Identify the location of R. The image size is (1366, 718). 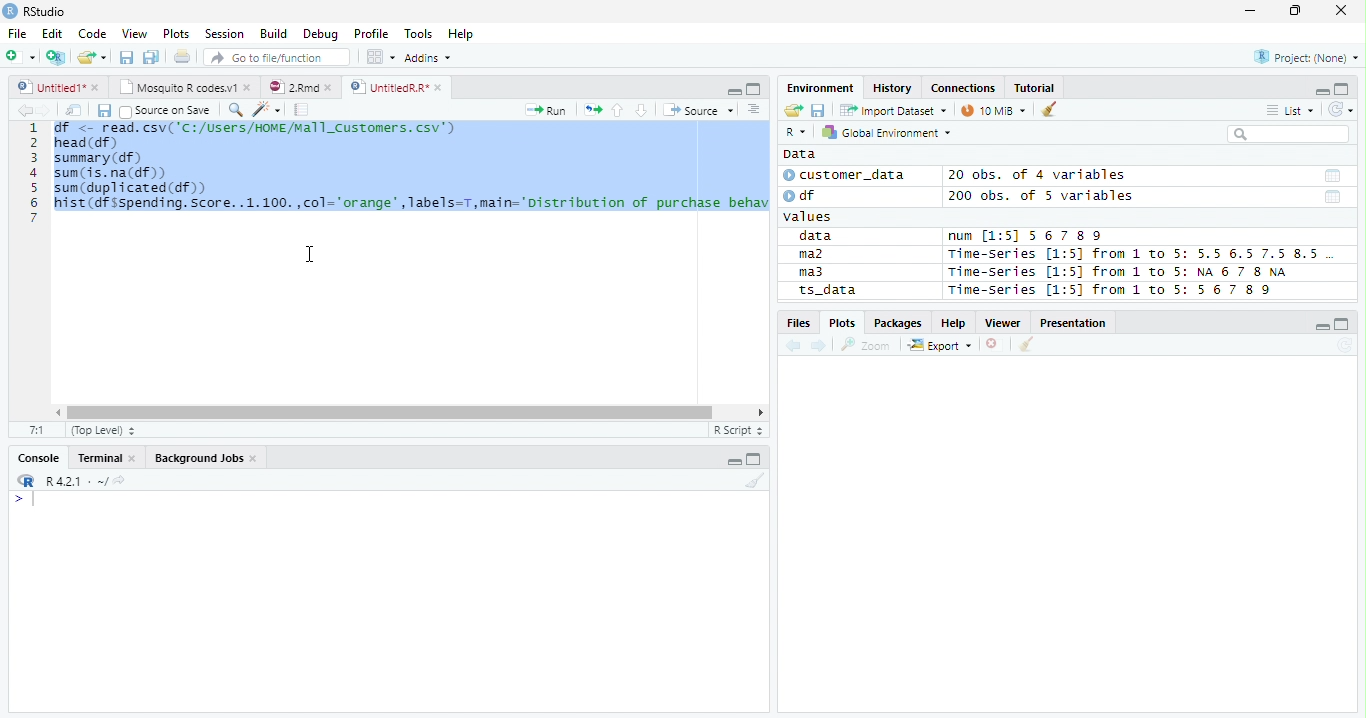
(795, 133).